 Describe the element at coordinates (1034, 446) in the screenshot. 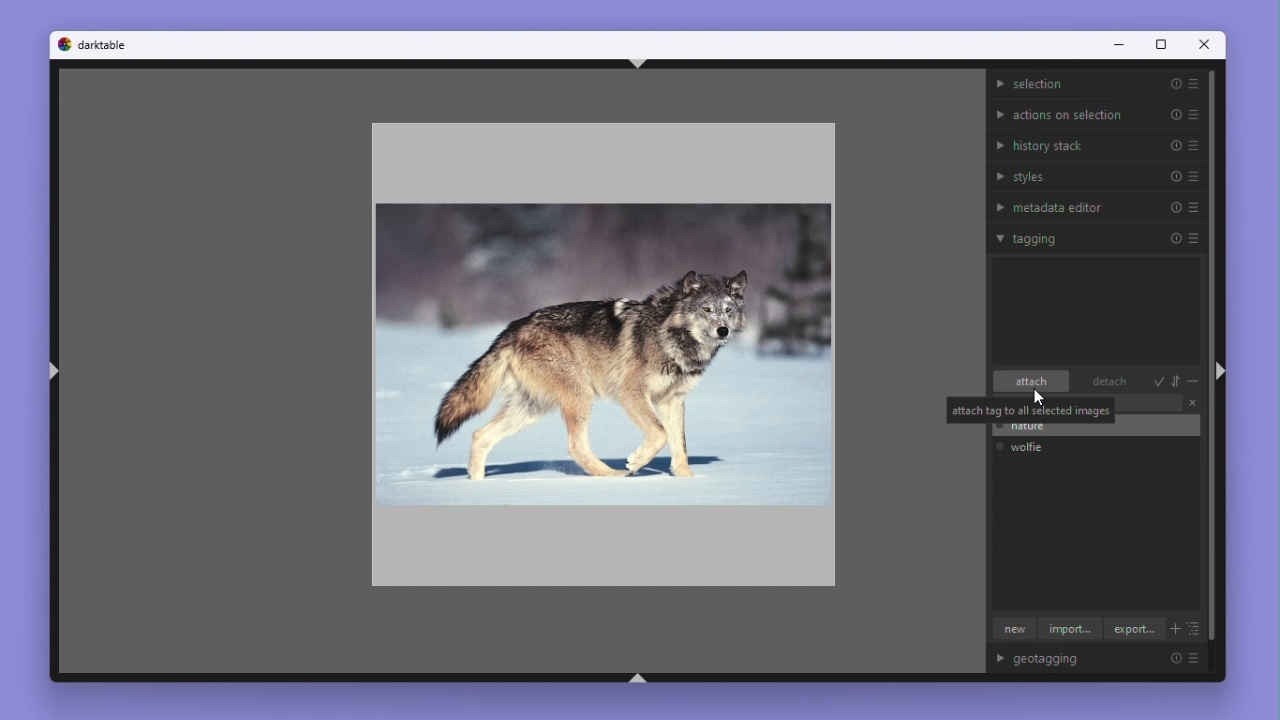

I see `wolfie` at that location.